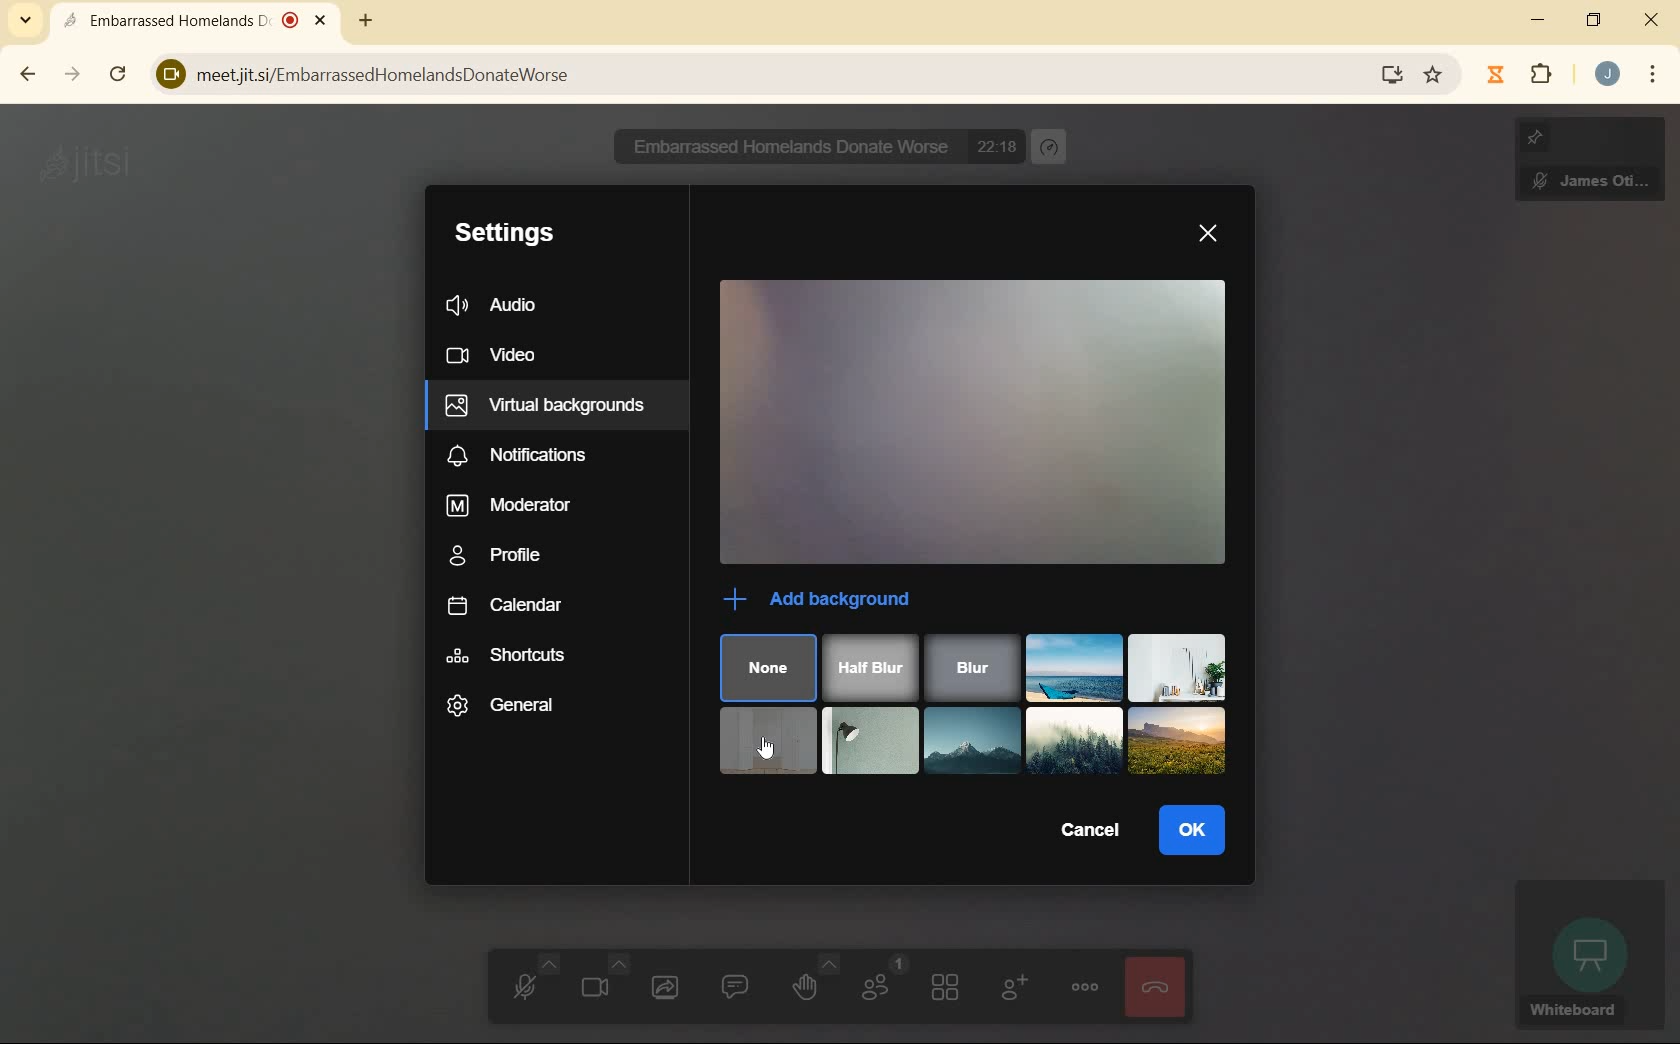 This screenshot has width=1680, height=1044. I want to click on profile, so click(497, 554).